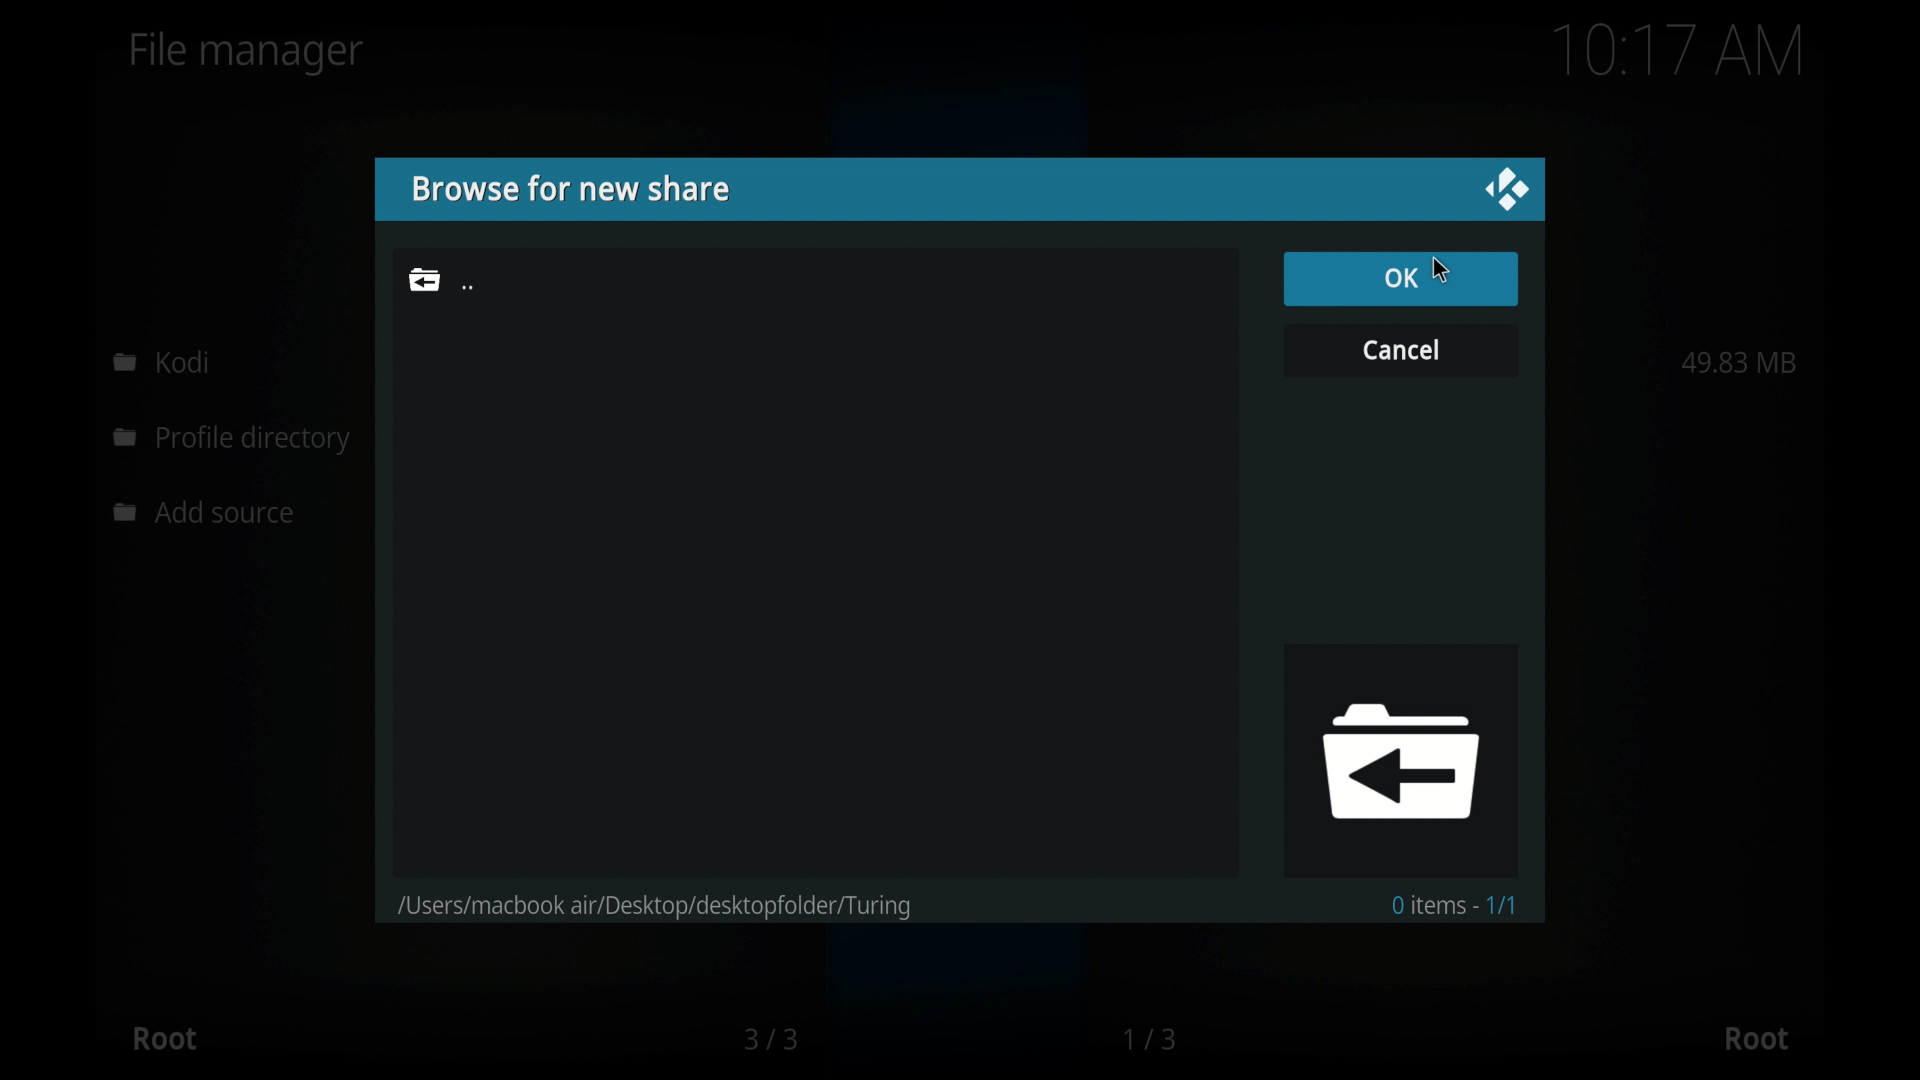 The height and width of the screenshot is (1080, 1920). I want to click on file manager, so click(247, 53).